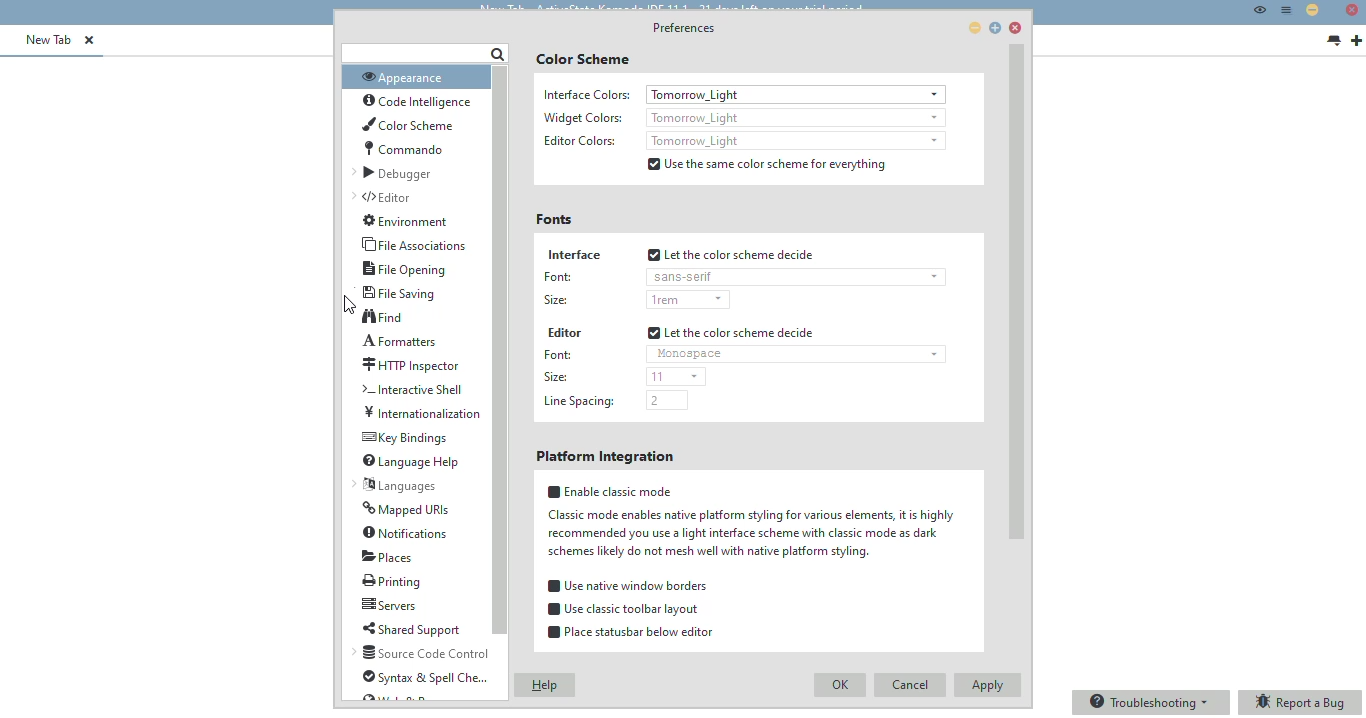 This screenshot has height=718, width=1366. I want to click on use the same color scheme for everything, so click(766, 164).